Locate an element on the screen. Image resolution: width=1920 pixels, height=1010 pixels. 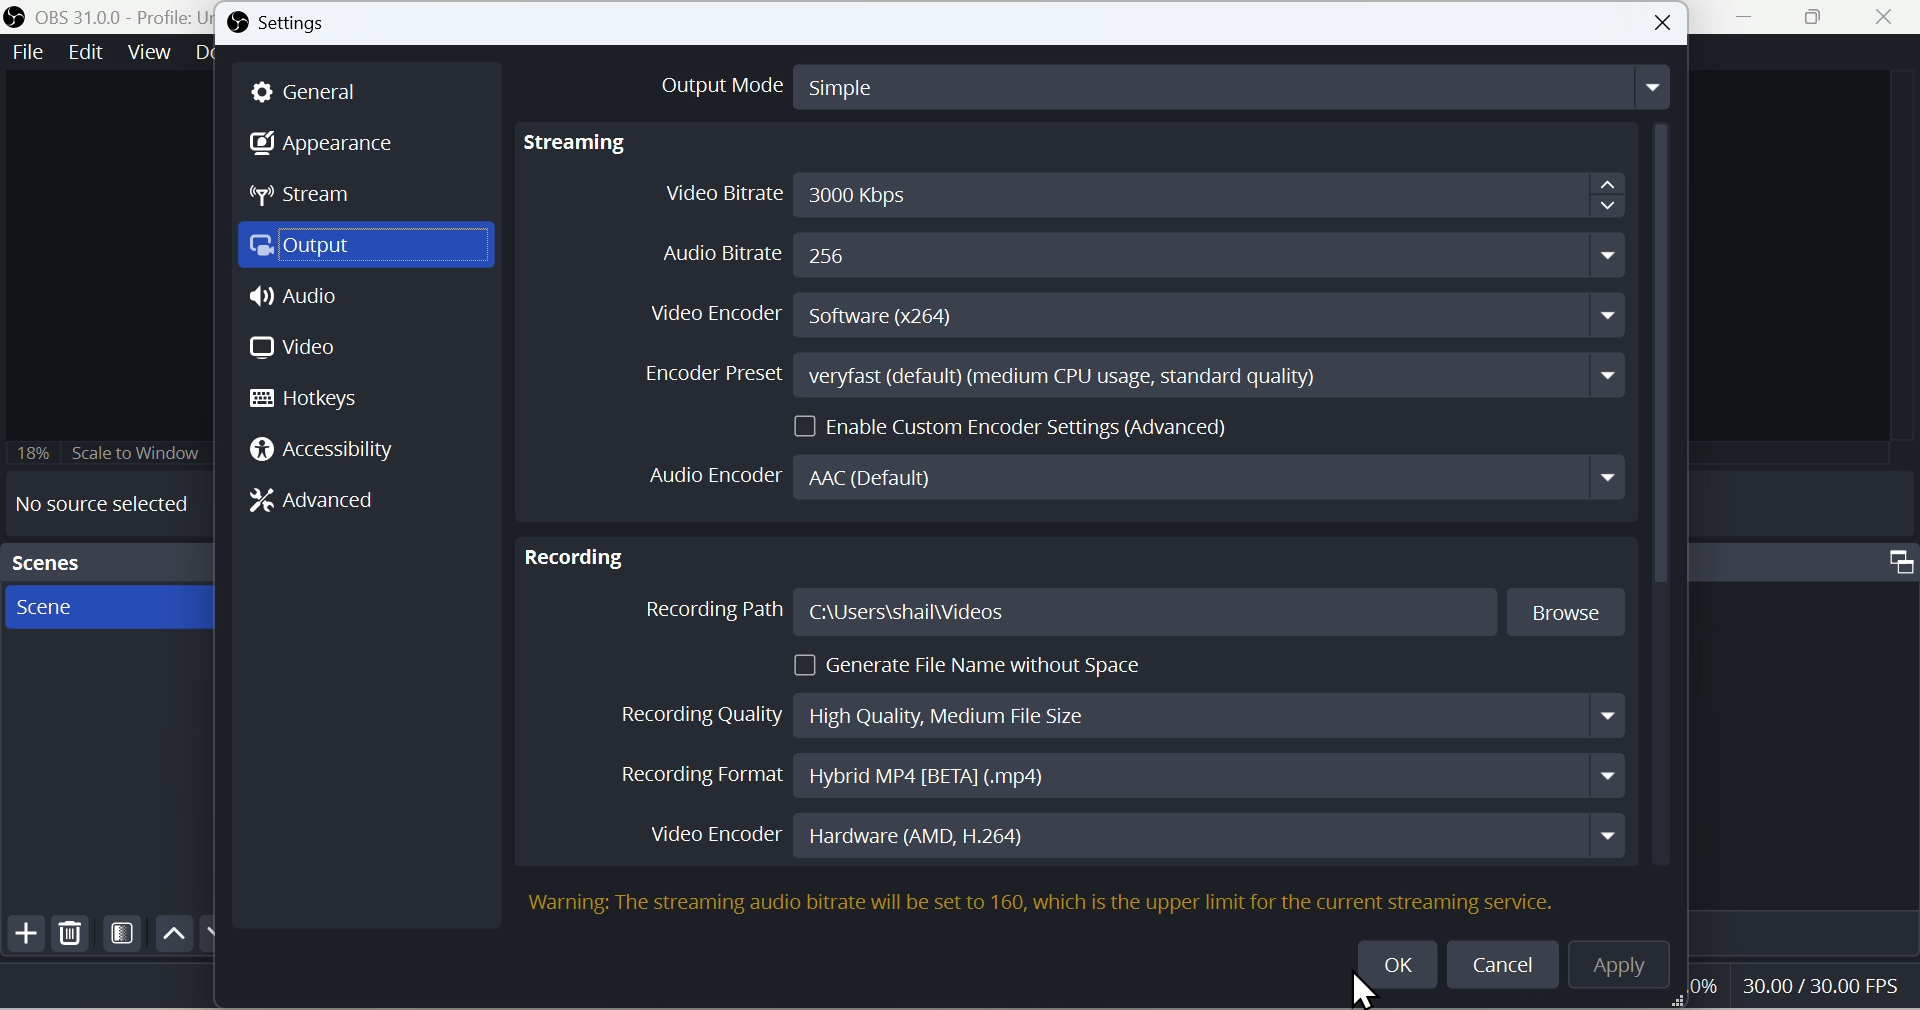
Stream is located at coordinates (318, 200).